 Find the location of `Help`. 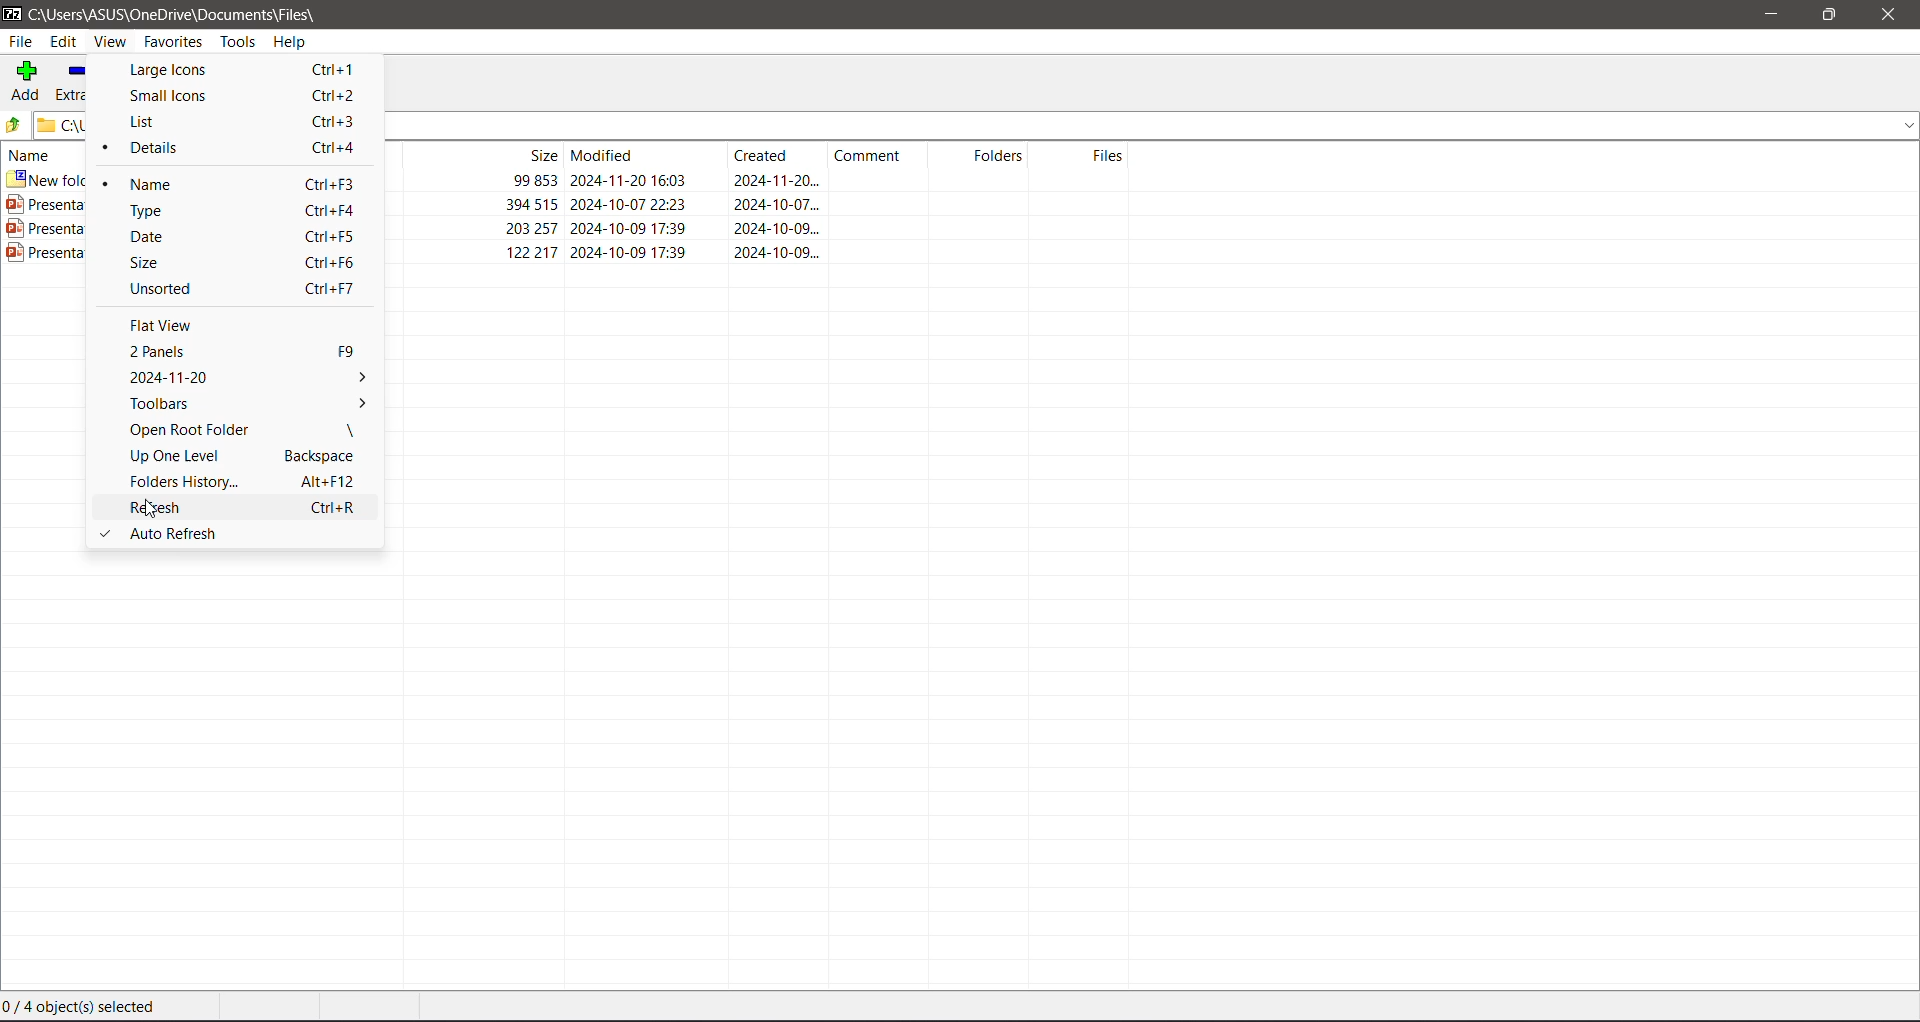

Help is located at coordinates (291, 40).